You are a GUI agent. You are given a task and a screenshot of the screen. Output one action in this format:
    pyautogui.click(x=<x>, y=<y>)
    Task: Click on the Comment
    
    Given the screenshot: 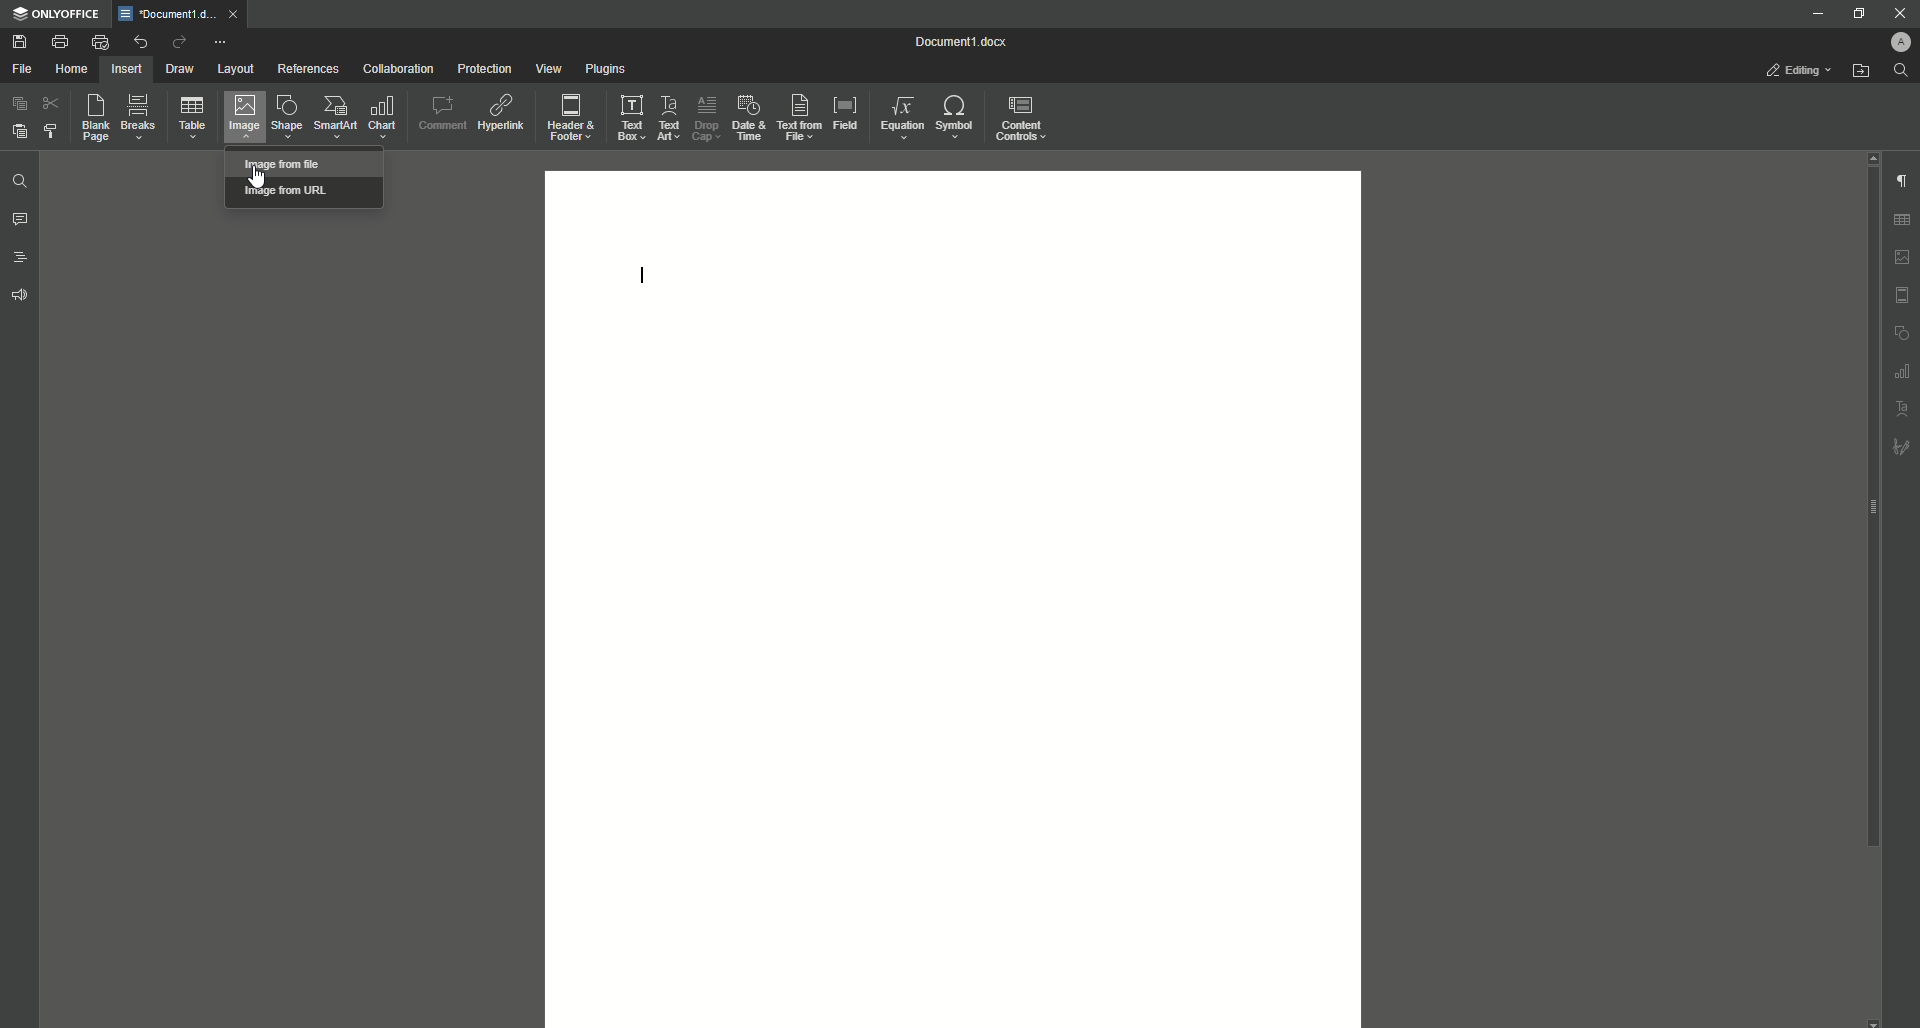 What is the action you would take?
    pyautogui.click(x=443, y=115)
    